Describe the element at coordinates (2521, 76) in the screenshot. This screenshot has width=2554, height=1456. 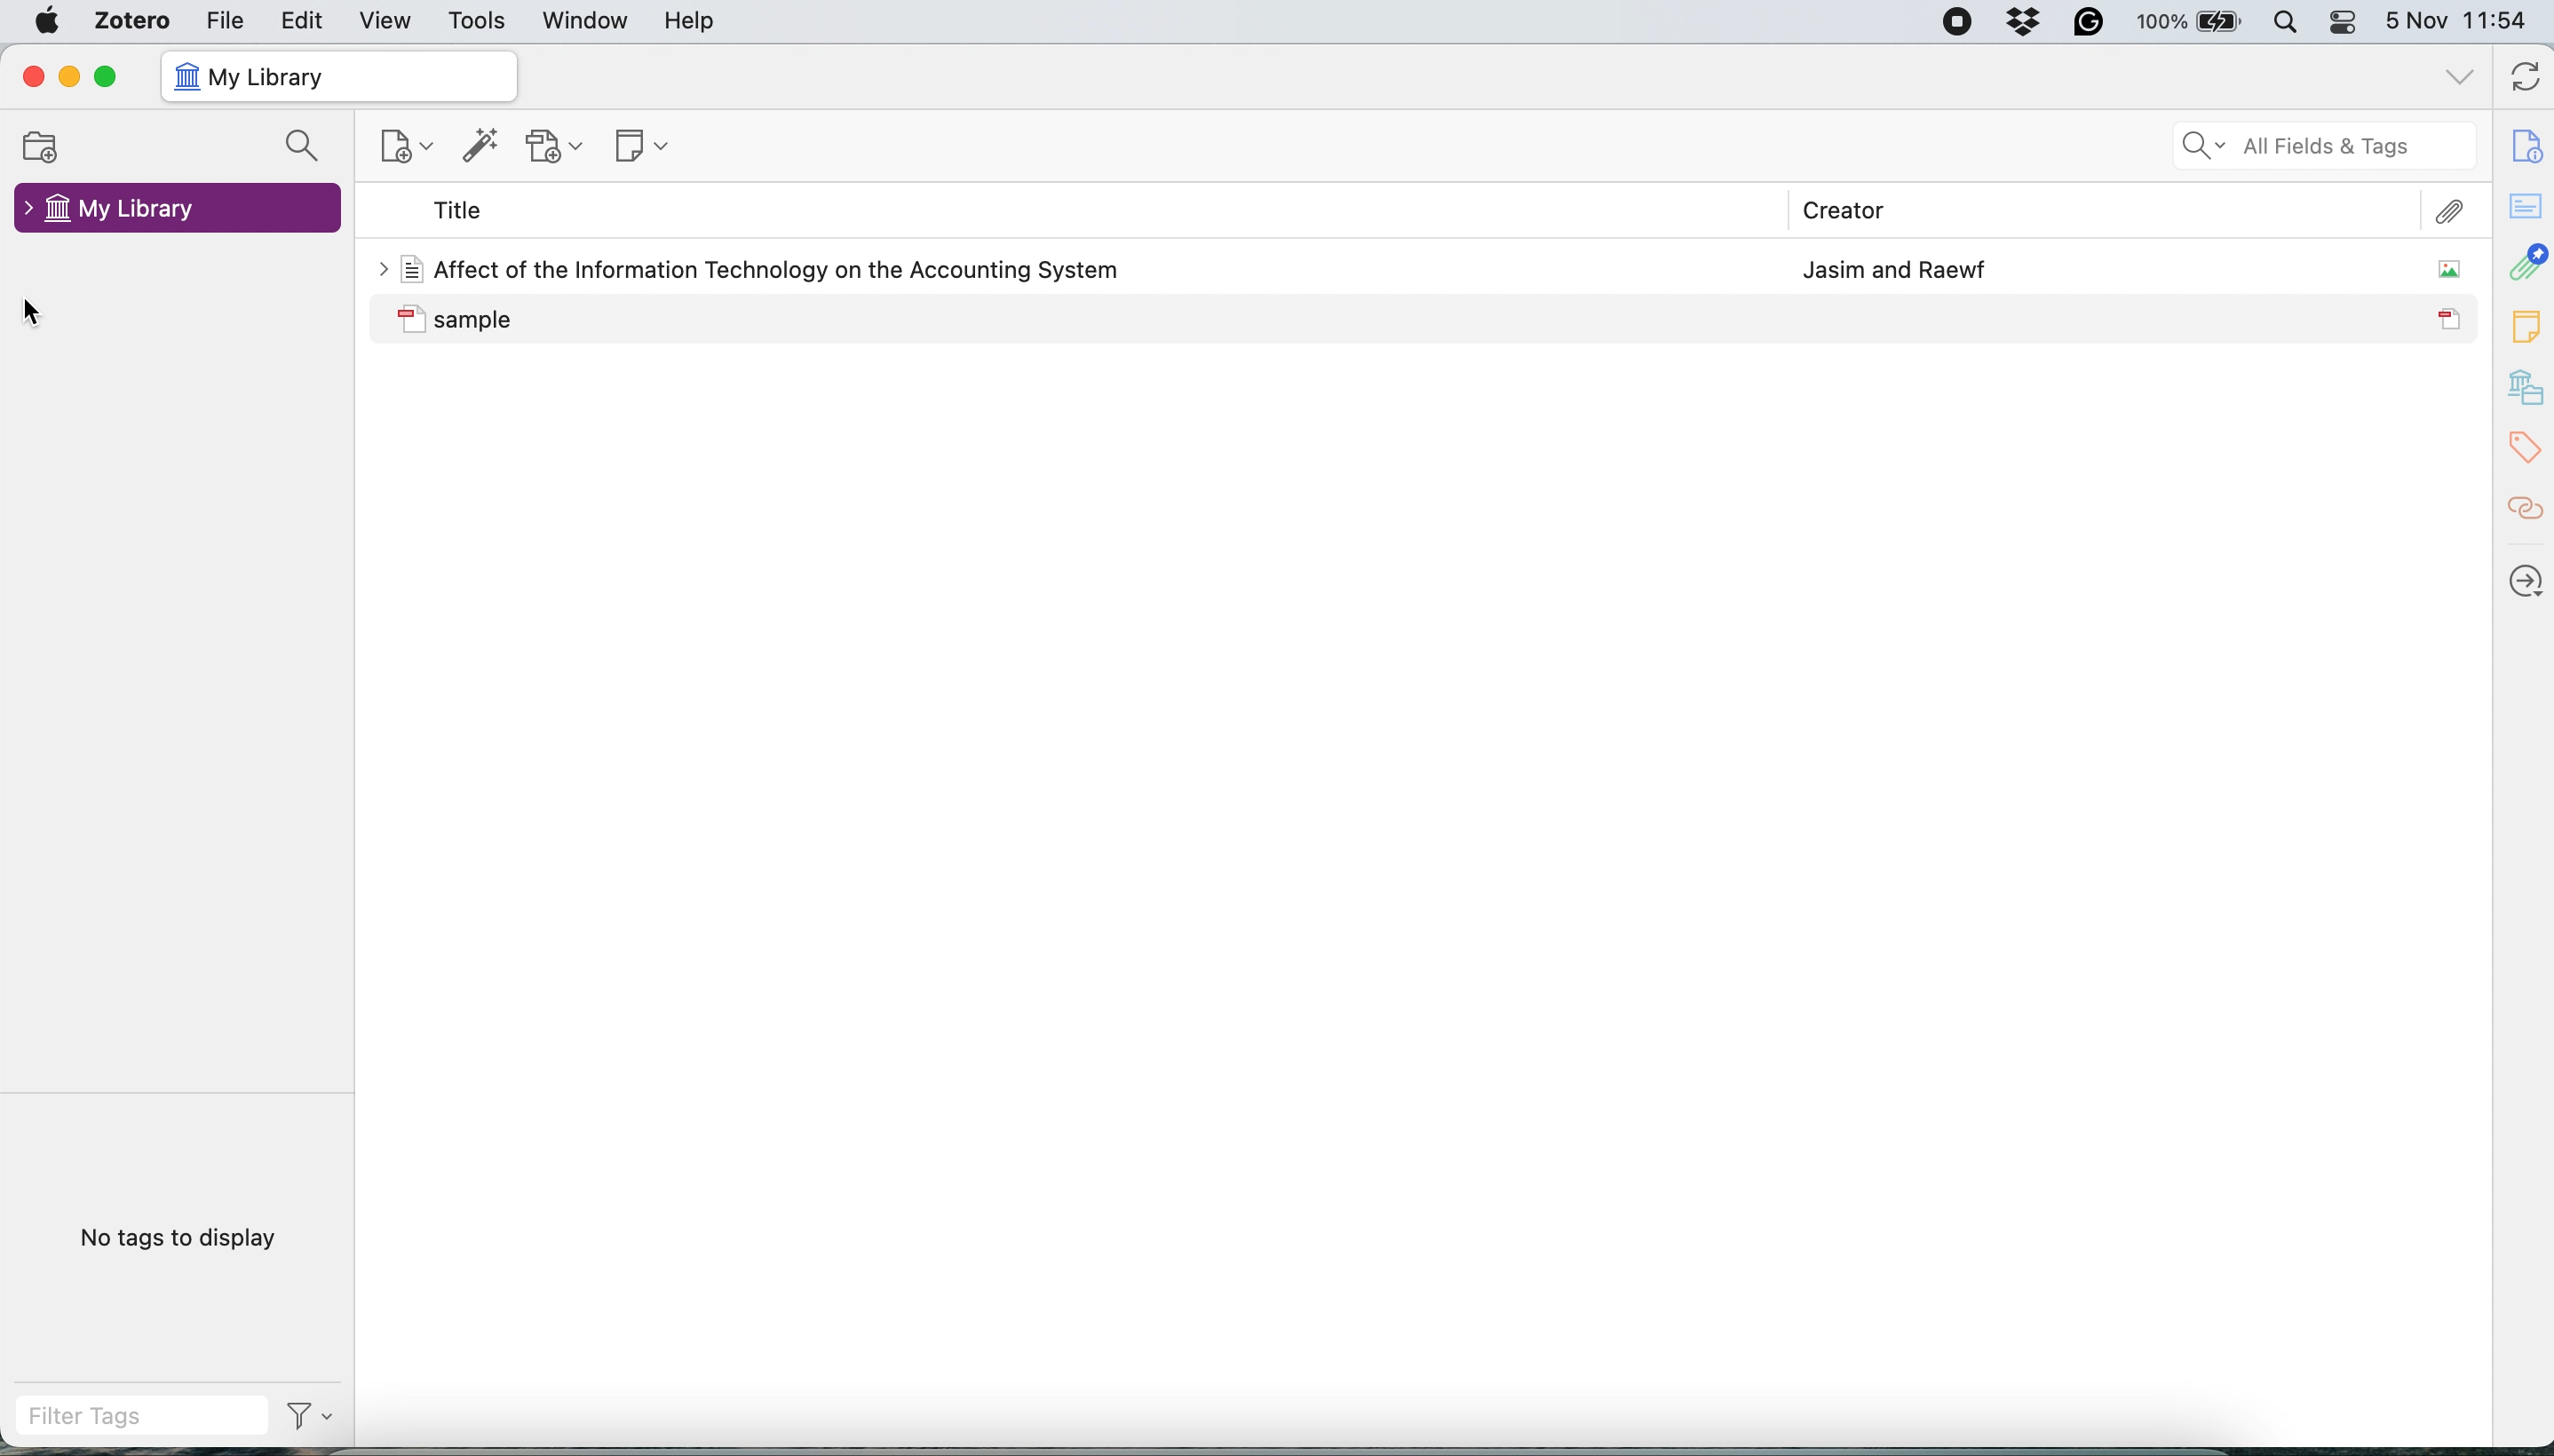
I see `refresh` at that location.